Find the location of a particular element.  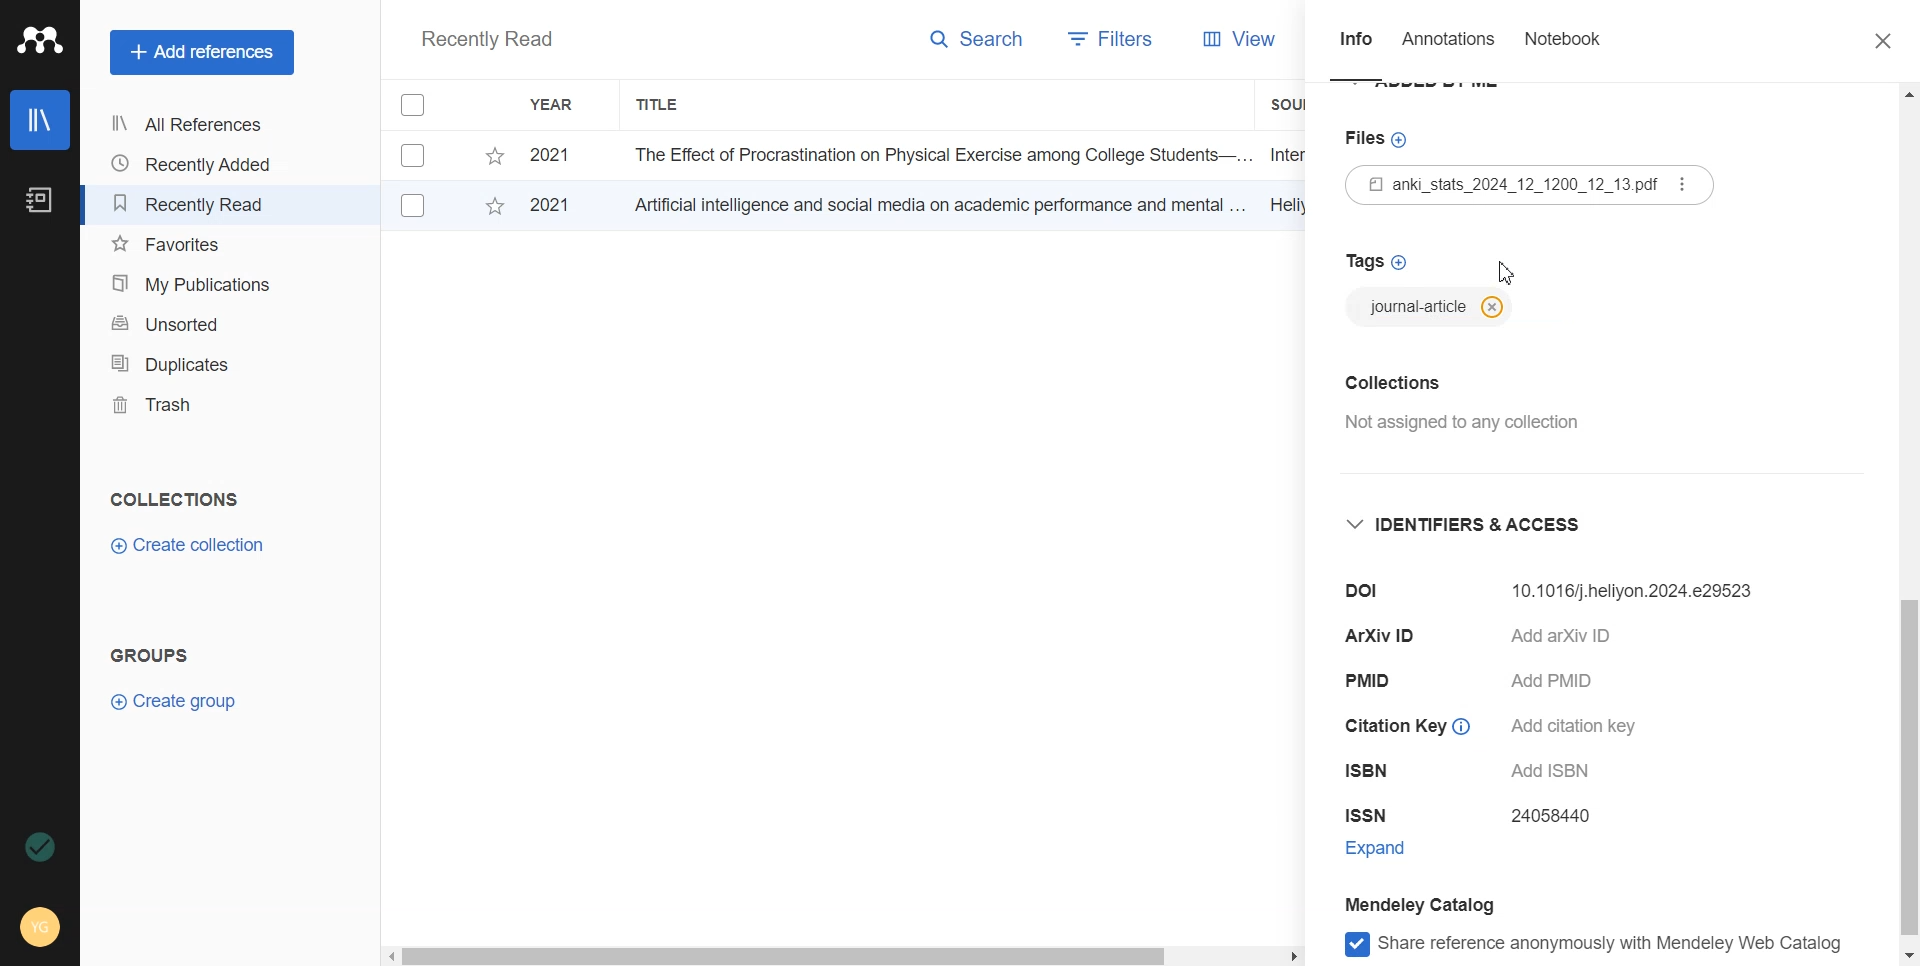

Unsorted is located at coordinates (197, 322).